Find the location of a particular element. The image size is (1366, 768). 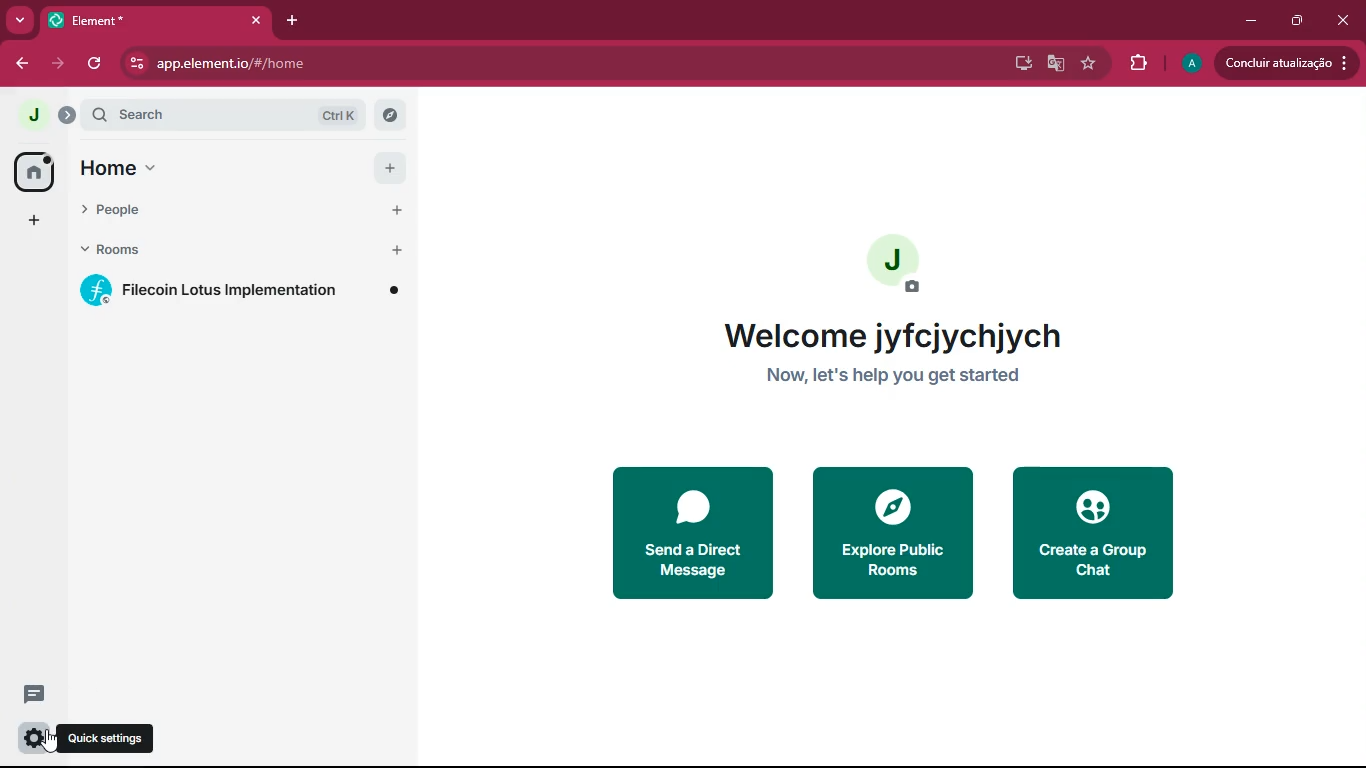

favourite is located at coordinates (1088, 63).